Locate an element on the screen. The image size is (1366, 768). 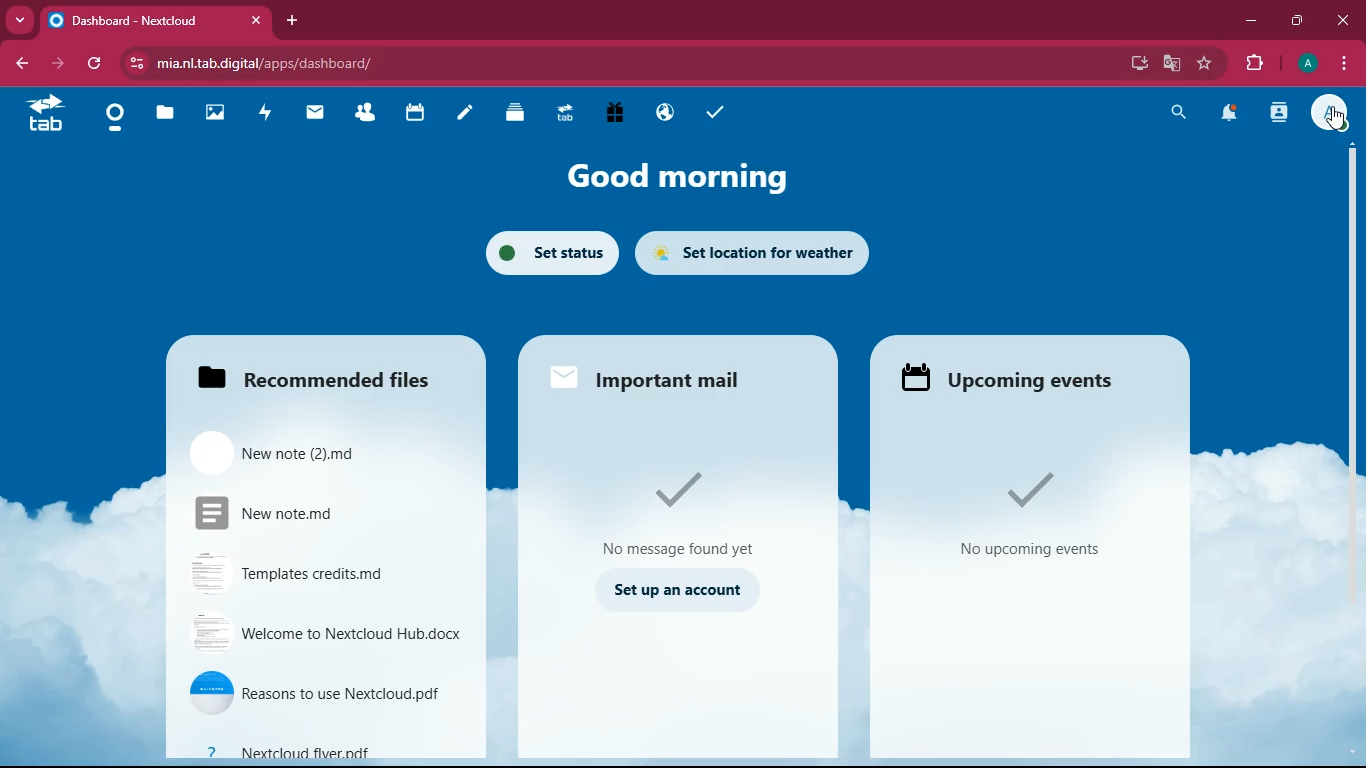
more is located at coordinates (20, 20).